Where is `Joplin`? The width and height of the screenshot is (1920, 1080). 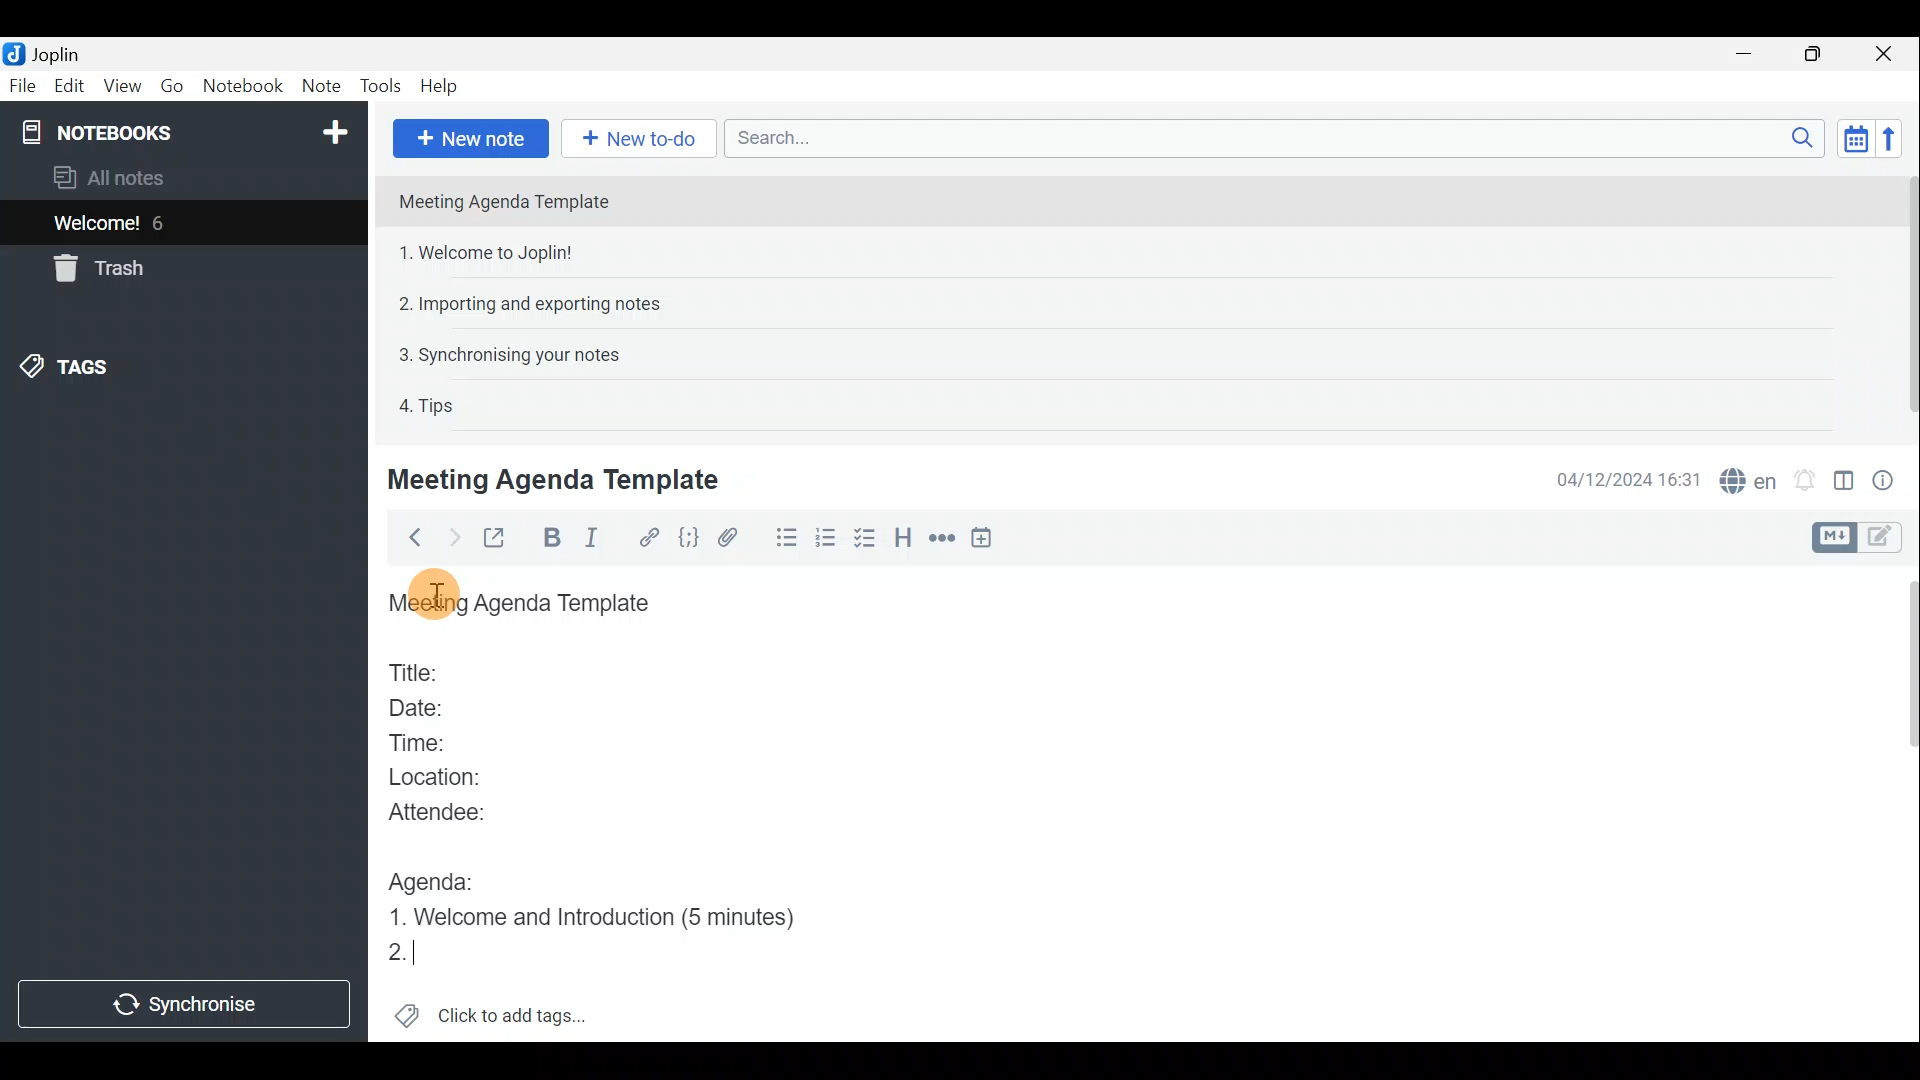 Joplin is located at coordinates (55, 53).